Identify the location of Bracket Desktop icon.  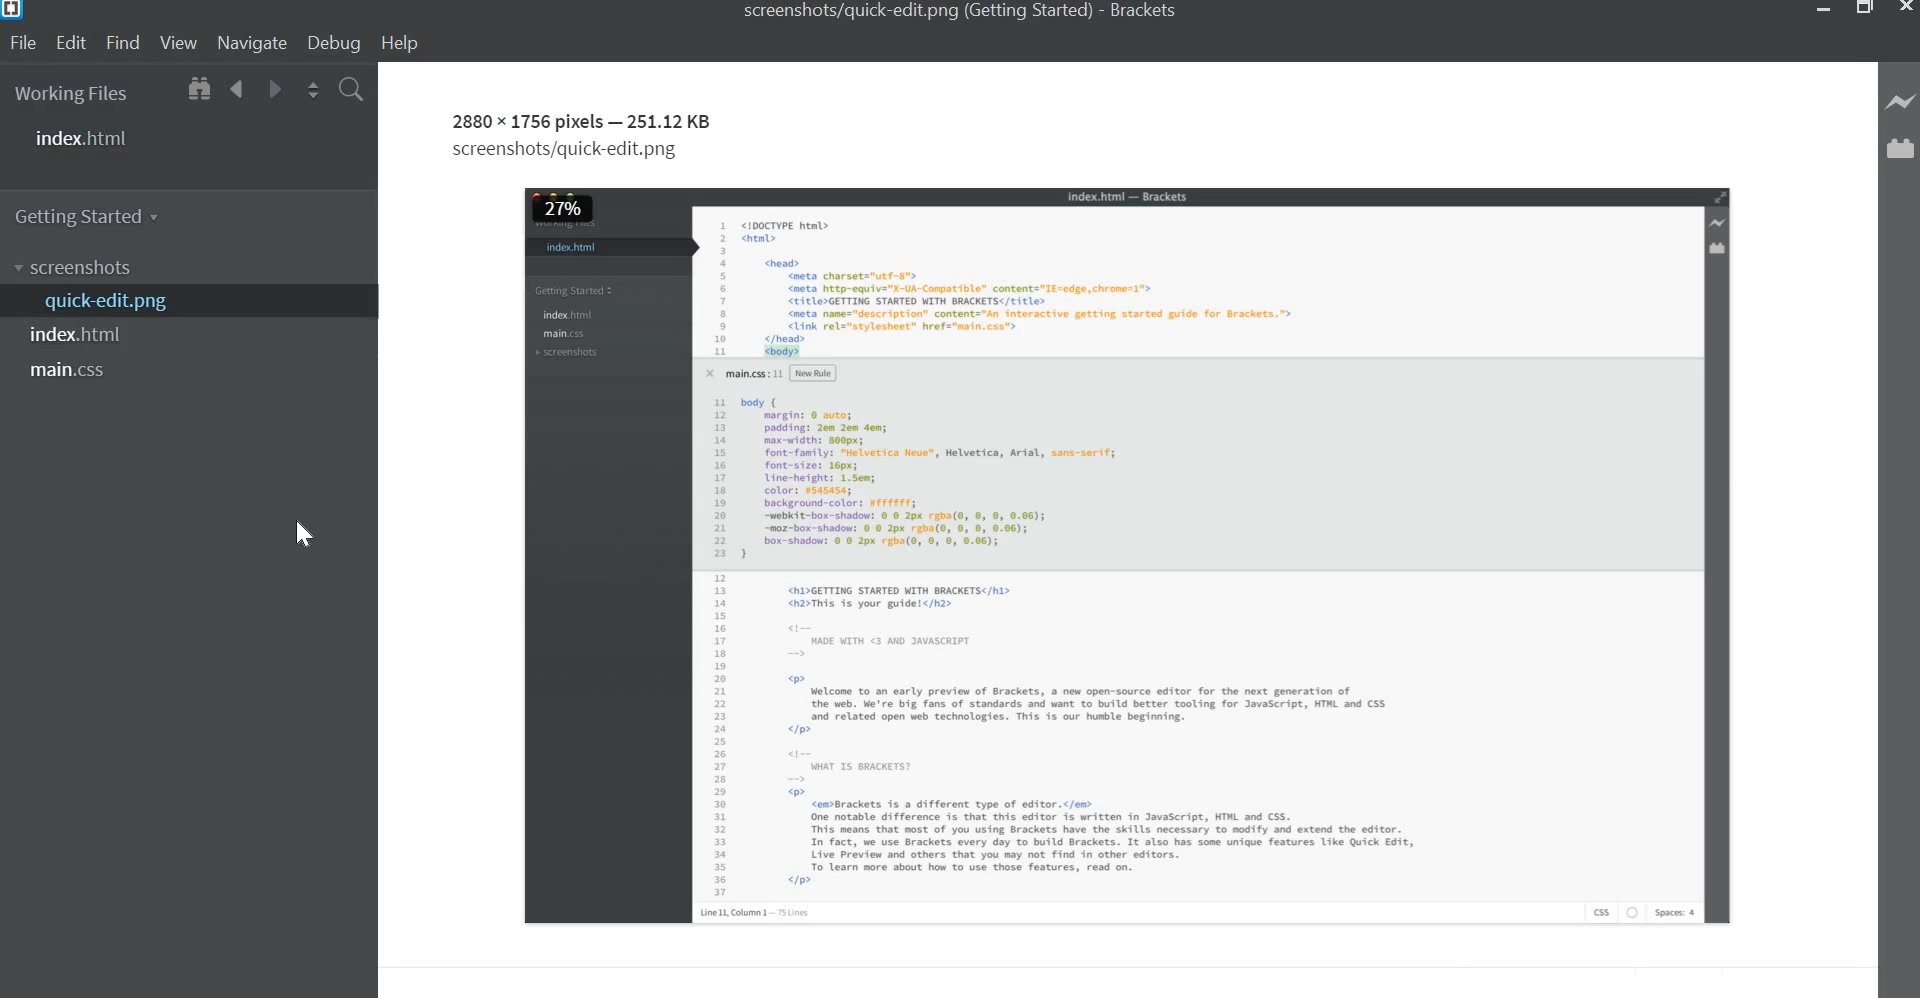
(14, 13).